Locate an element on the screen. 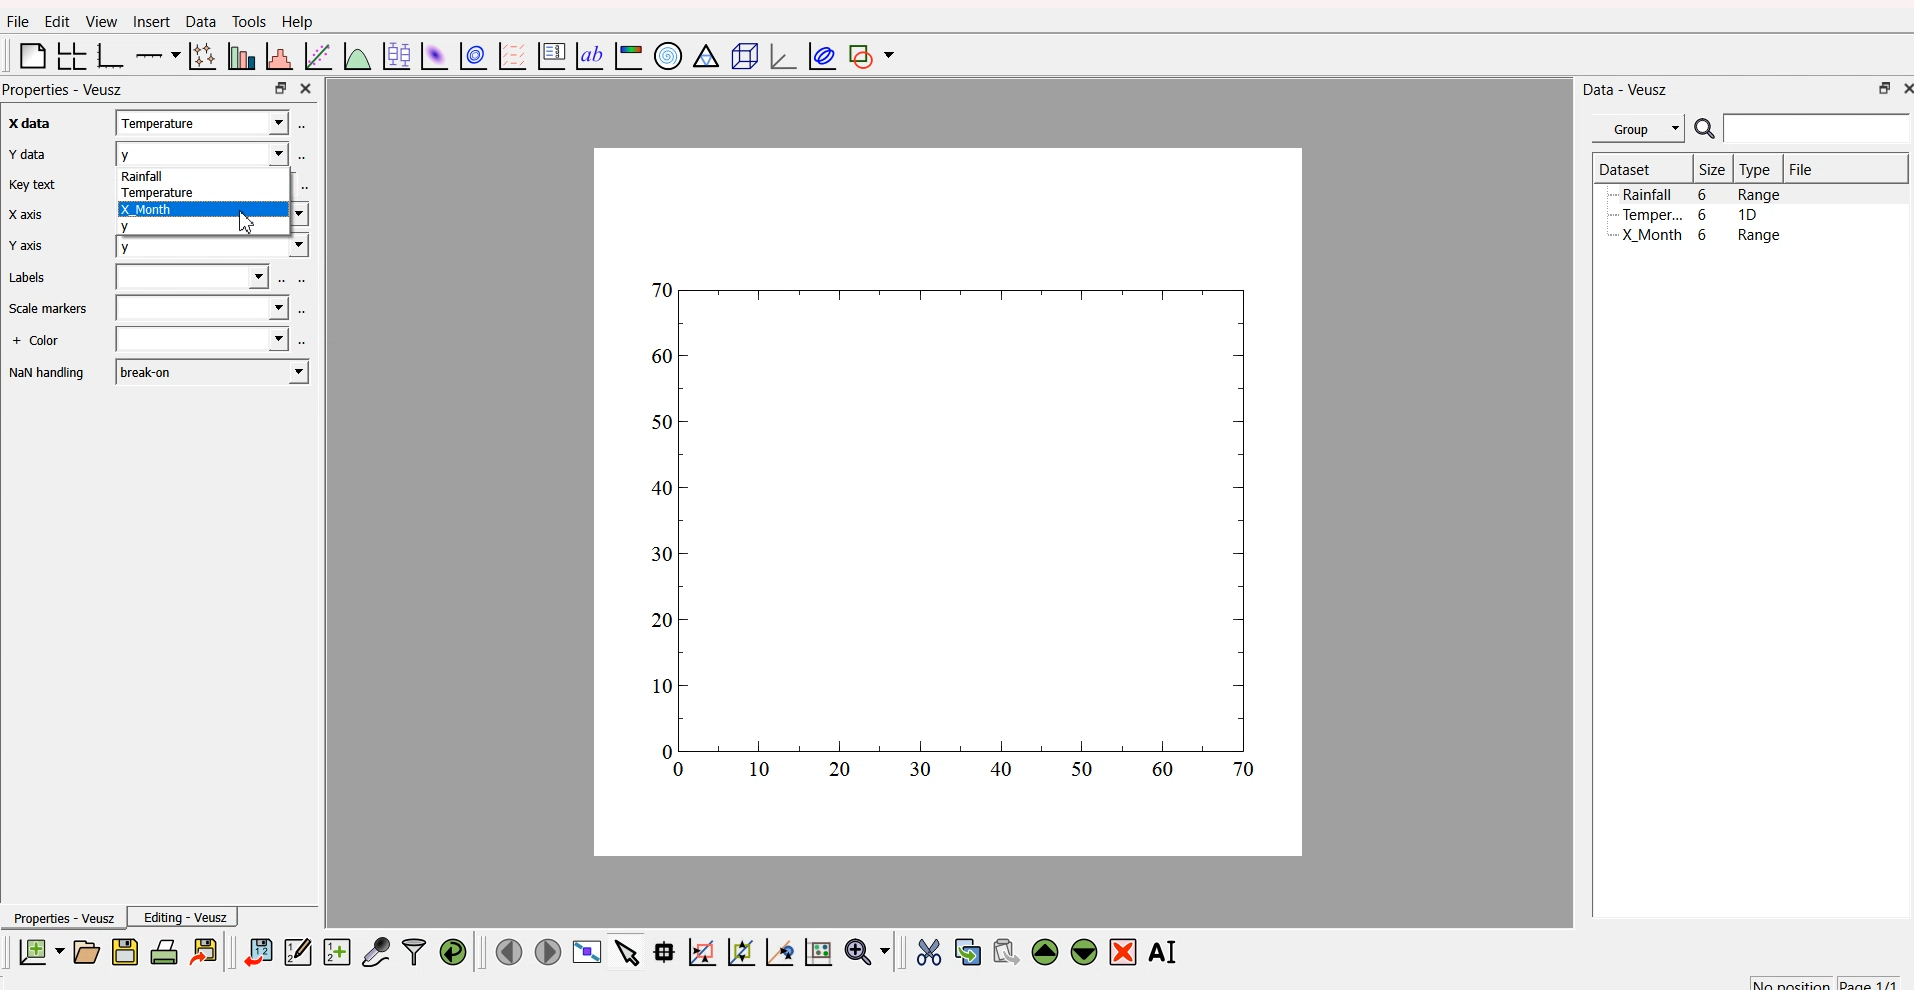 The height and width of the screenshot is (990, 1914). no position page 1/1 is located at coordinates (1824, 979).